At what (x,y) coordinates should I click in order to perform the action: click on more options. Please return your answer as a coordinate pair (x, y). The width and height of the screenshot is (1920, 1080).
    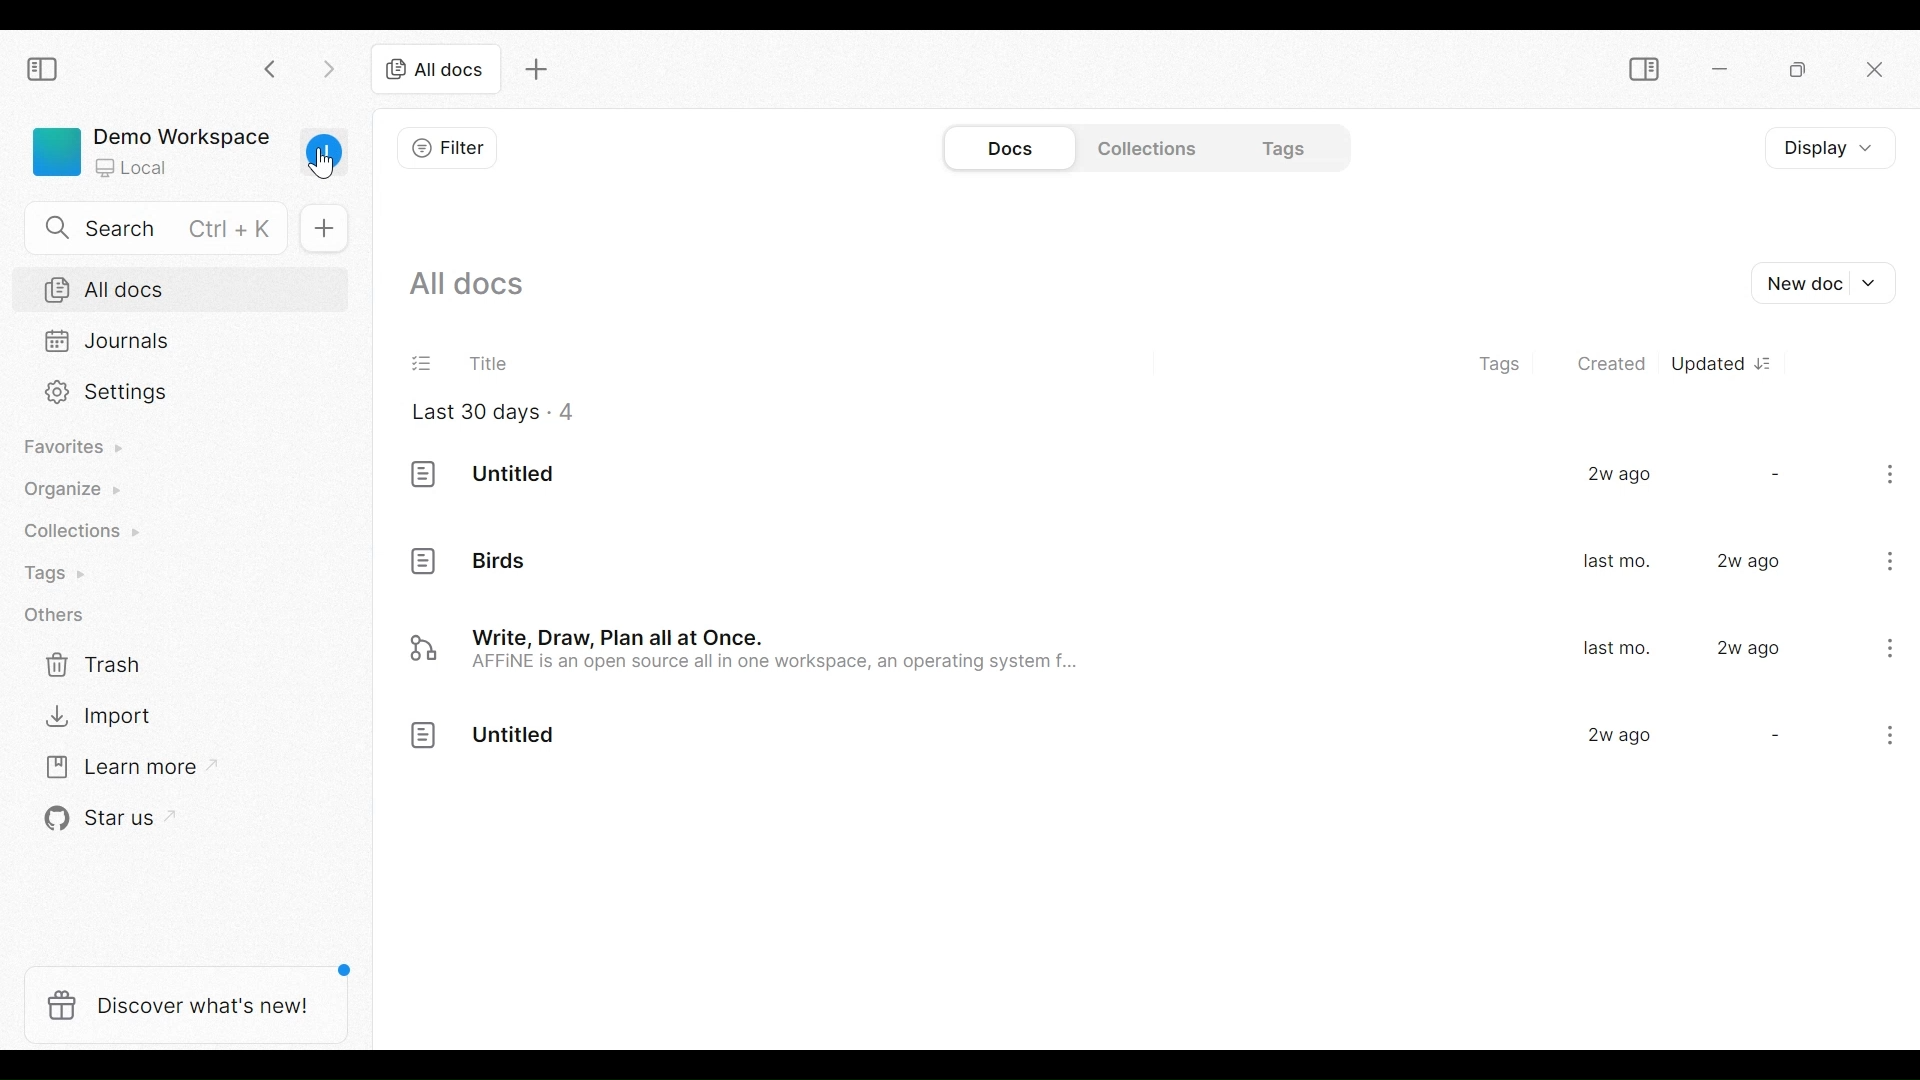
    Looking at the image, I should click on (1887, 647).